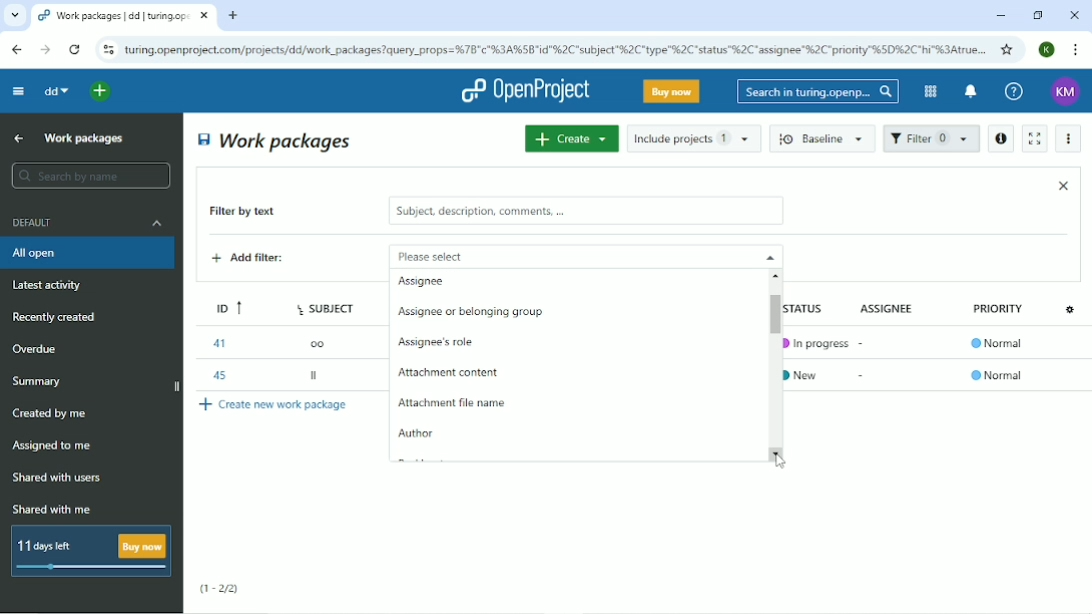 Image resolution: width=1092 pixels, height=614 pixels. Describe the element at coordinates (816, 343) in the screenshot. I see `In progress` at that location.